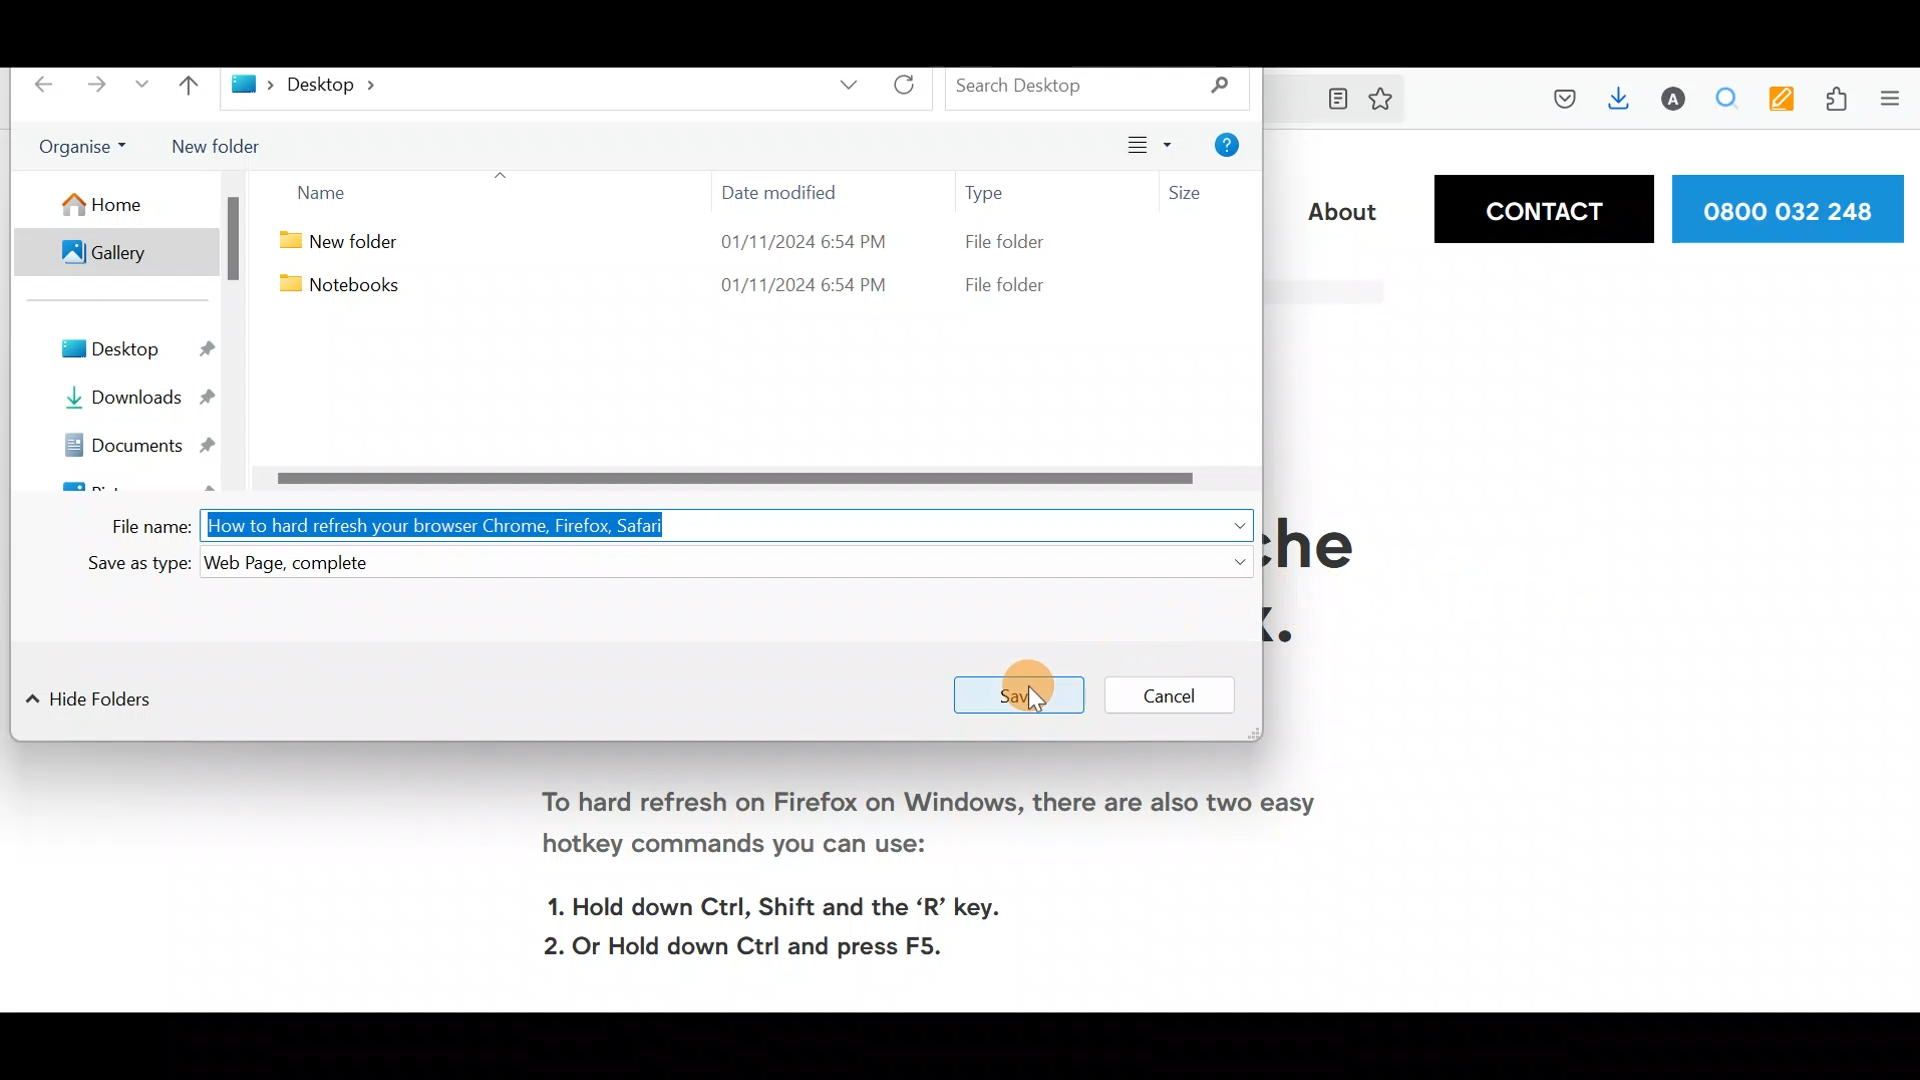  I want to click on Extension, so click(1838, 103).